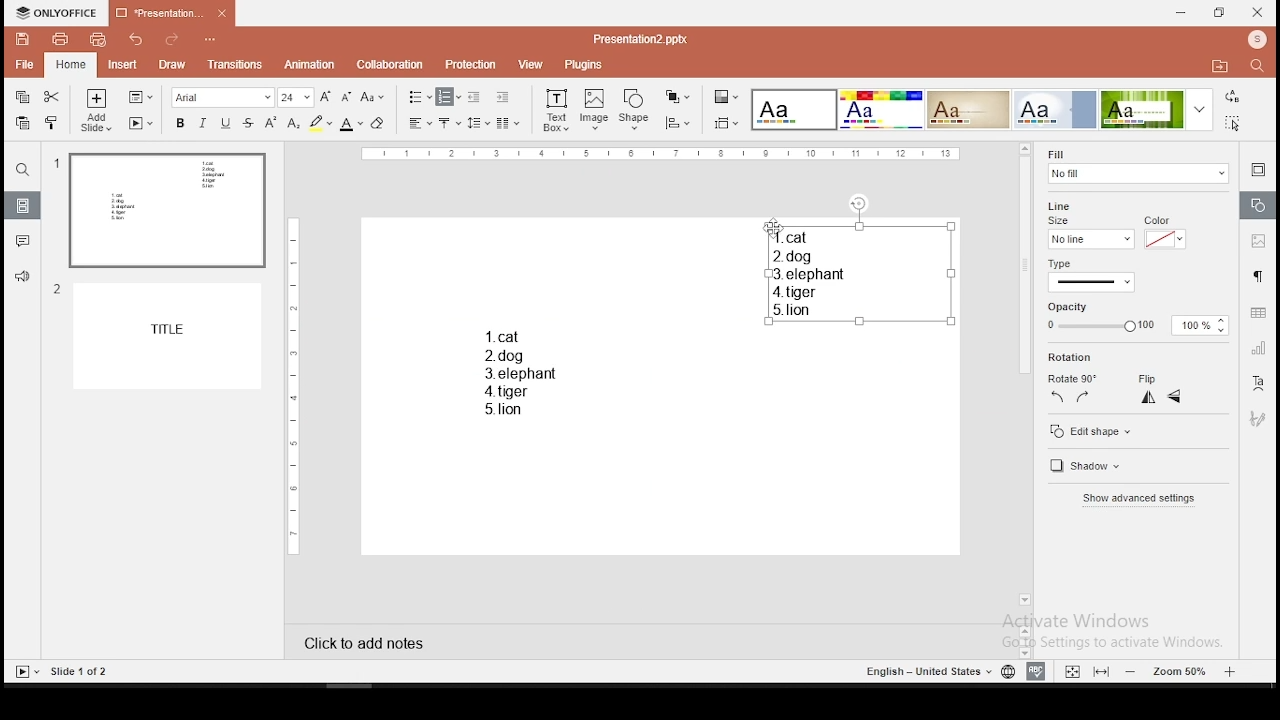  What do you see at coordinates (647, 39) in the screenshot?
I see `Presentation2.pptx` at bounding box center [647, 39].